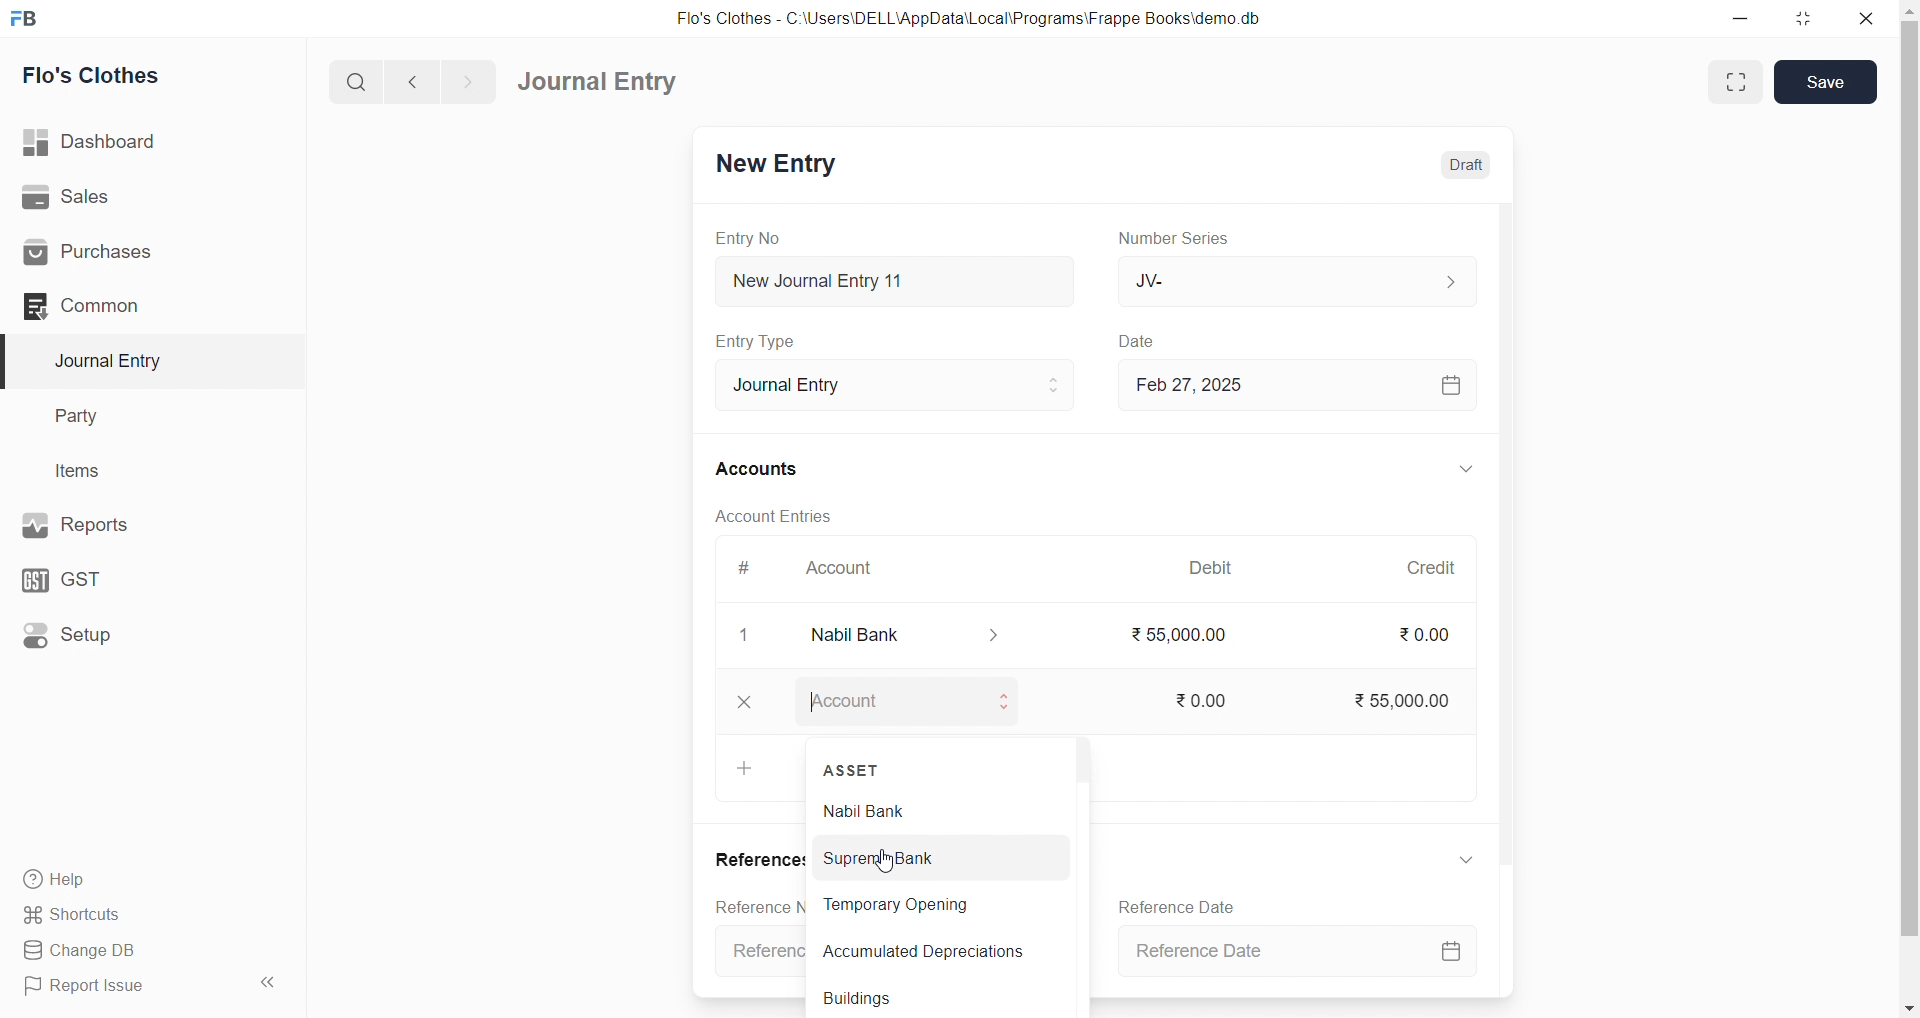 The height and width of the screenshot is (1018, 1920). I want to click on Date, so click(1153, 342).